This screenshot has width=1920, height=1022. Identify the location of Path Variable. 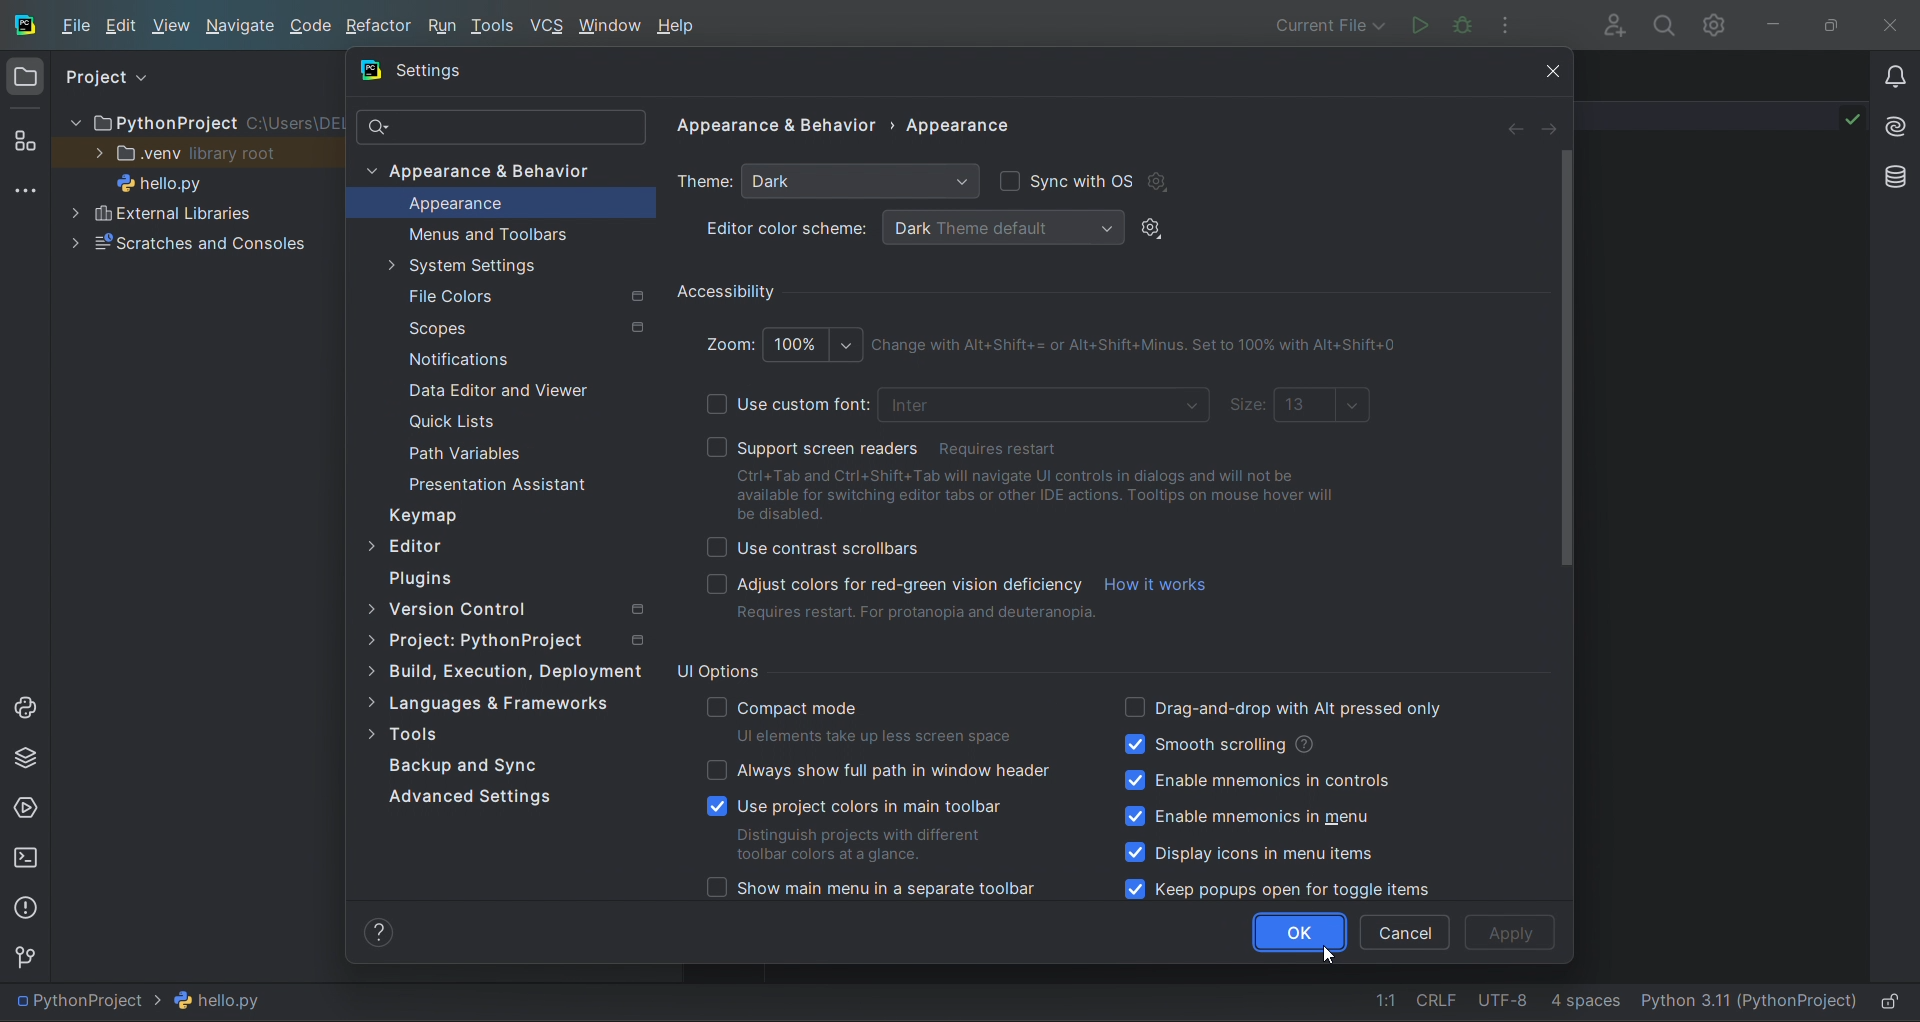
(490, 453).